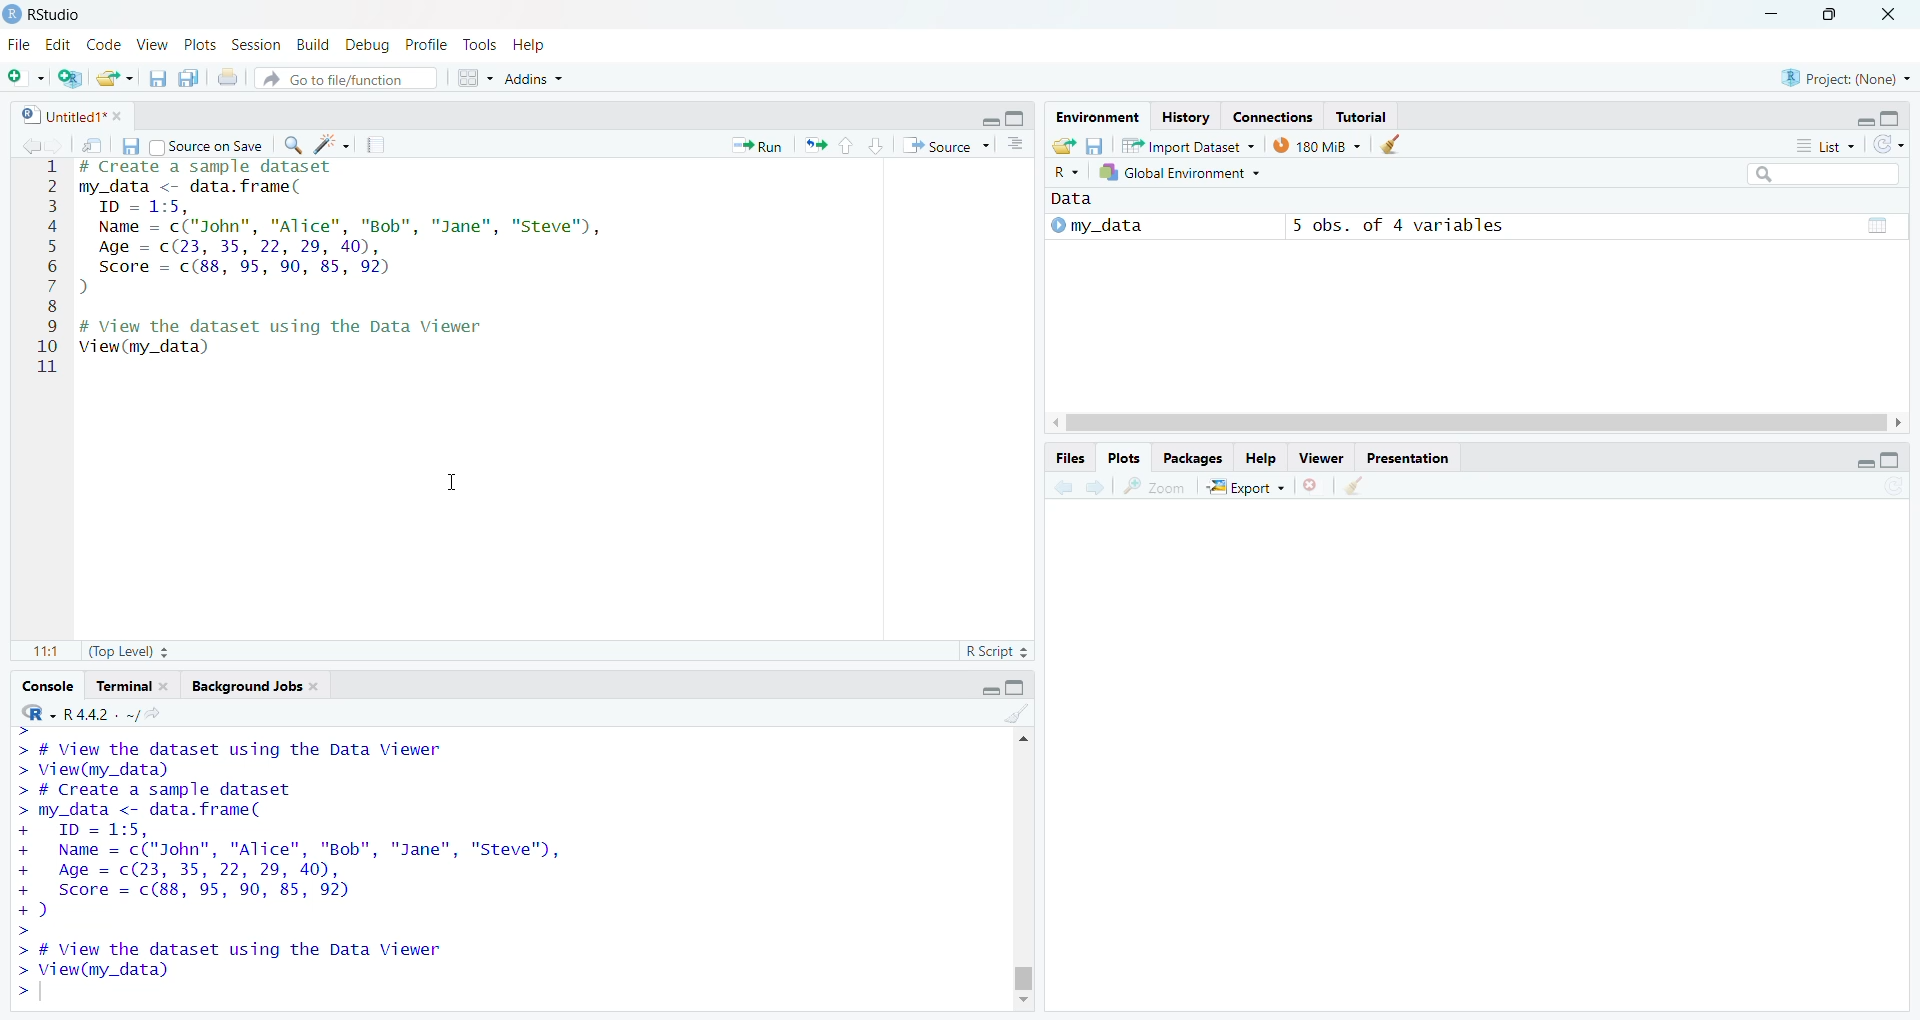 This screenshot has height=1020, width=1920. What do you see at coordinates (1096, 228) in the screenshot?
I see `My_data` at bounding box center [1096, 228].